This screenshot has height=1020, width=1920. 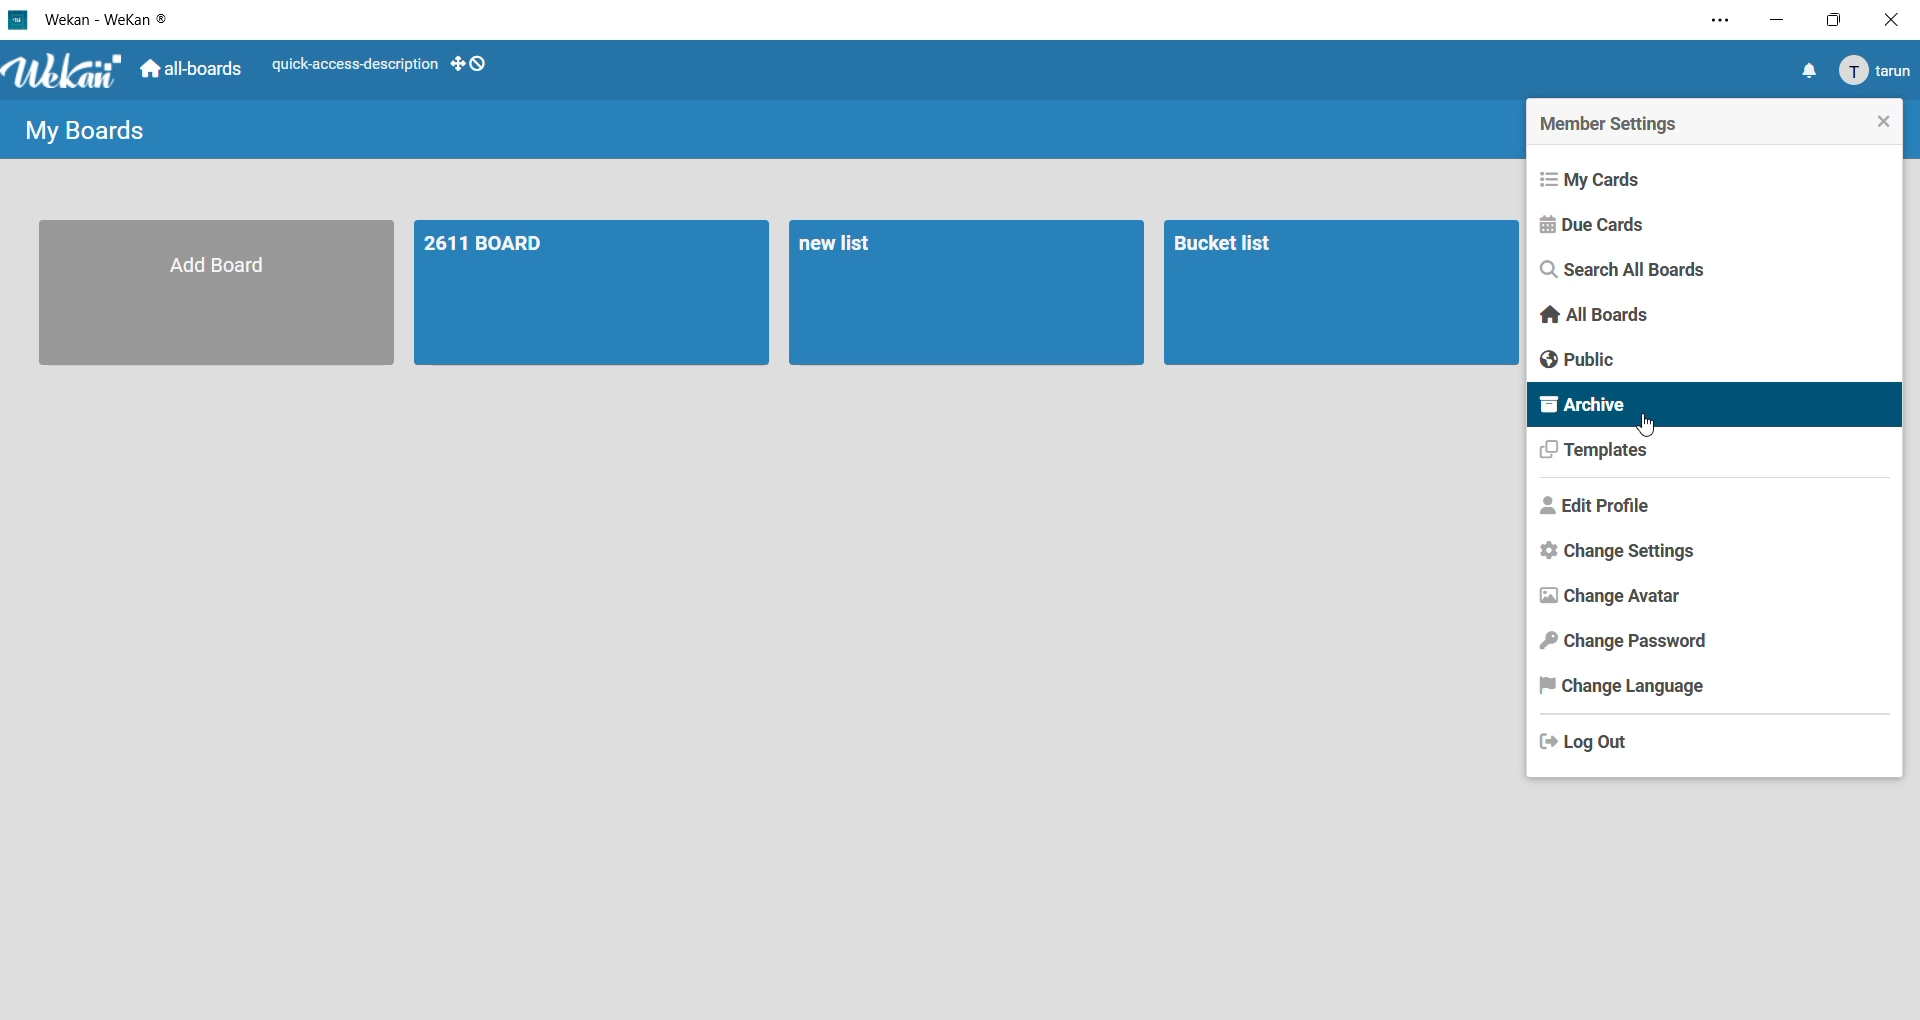 What do you see at coordinates (1599, 456) in the screenshot?
I see `templates` at bounding box center [1599, 456].